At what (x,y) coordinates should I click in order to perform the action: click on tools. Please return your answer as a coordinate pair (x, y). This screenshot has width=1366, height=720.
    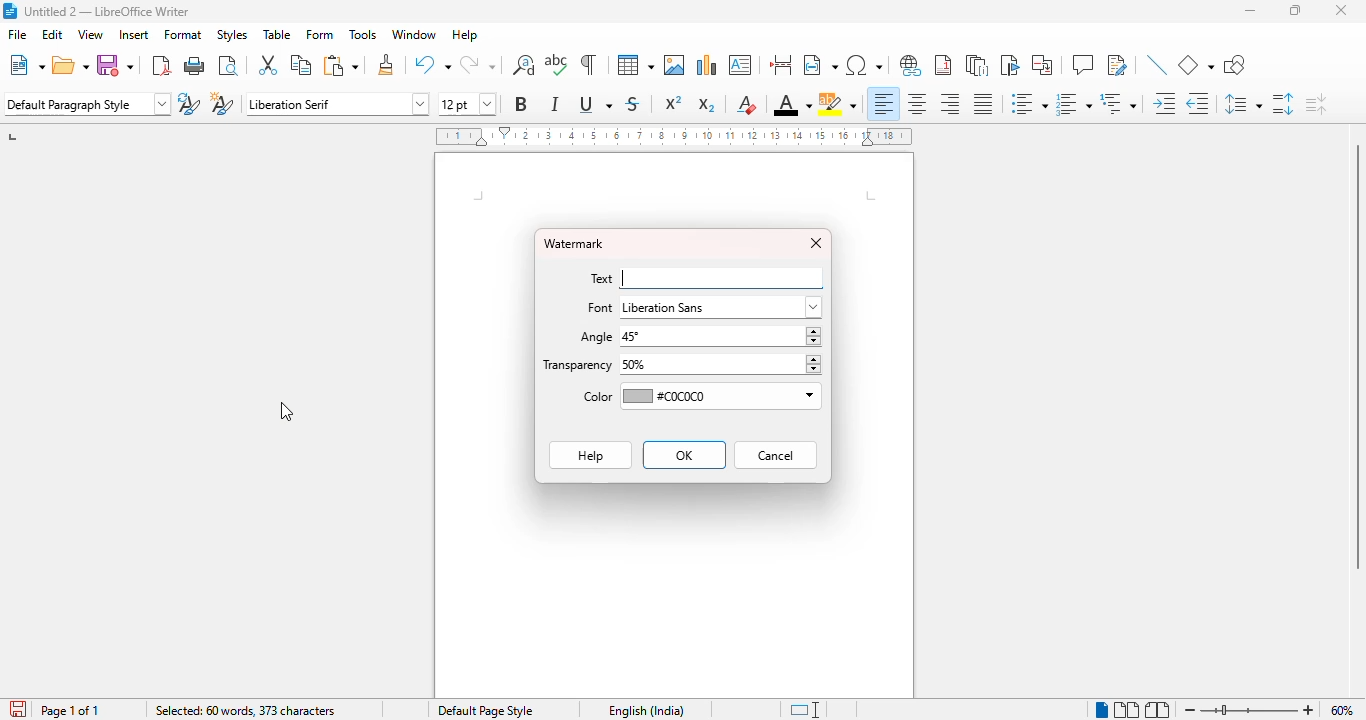
    Looking at the image, I should click on (363, 35).